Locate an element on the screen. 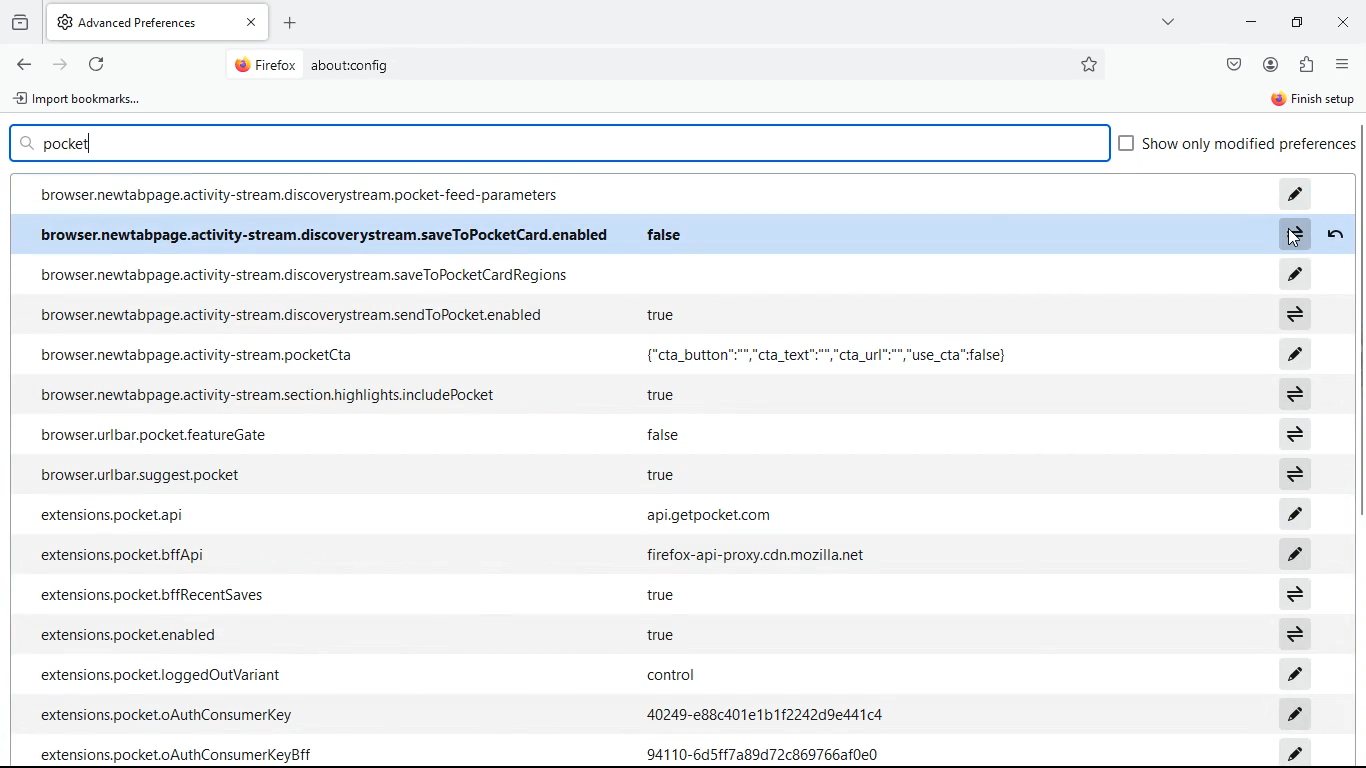 This screenshot has width=1366, height=768. edit is located at coordinates (1296, 713).